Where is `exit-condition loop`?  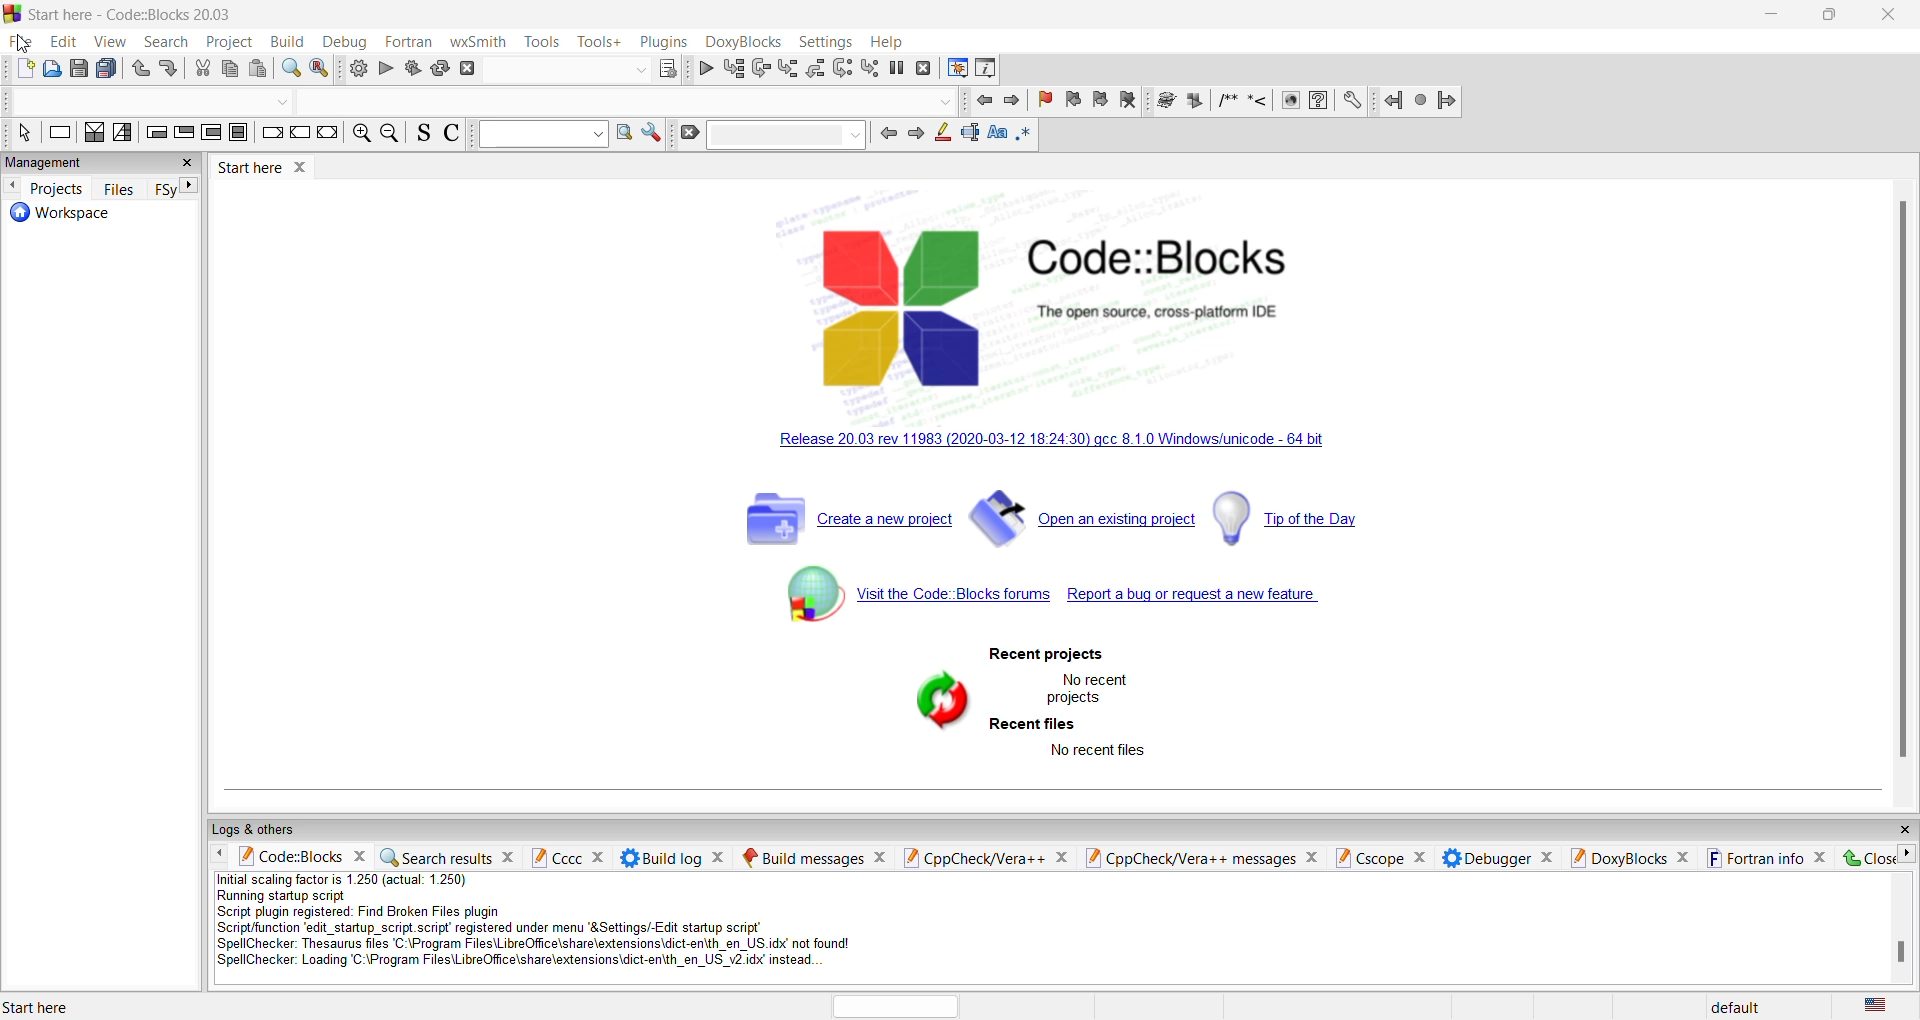 exit-condition loop is located at coordinates (184, 133).